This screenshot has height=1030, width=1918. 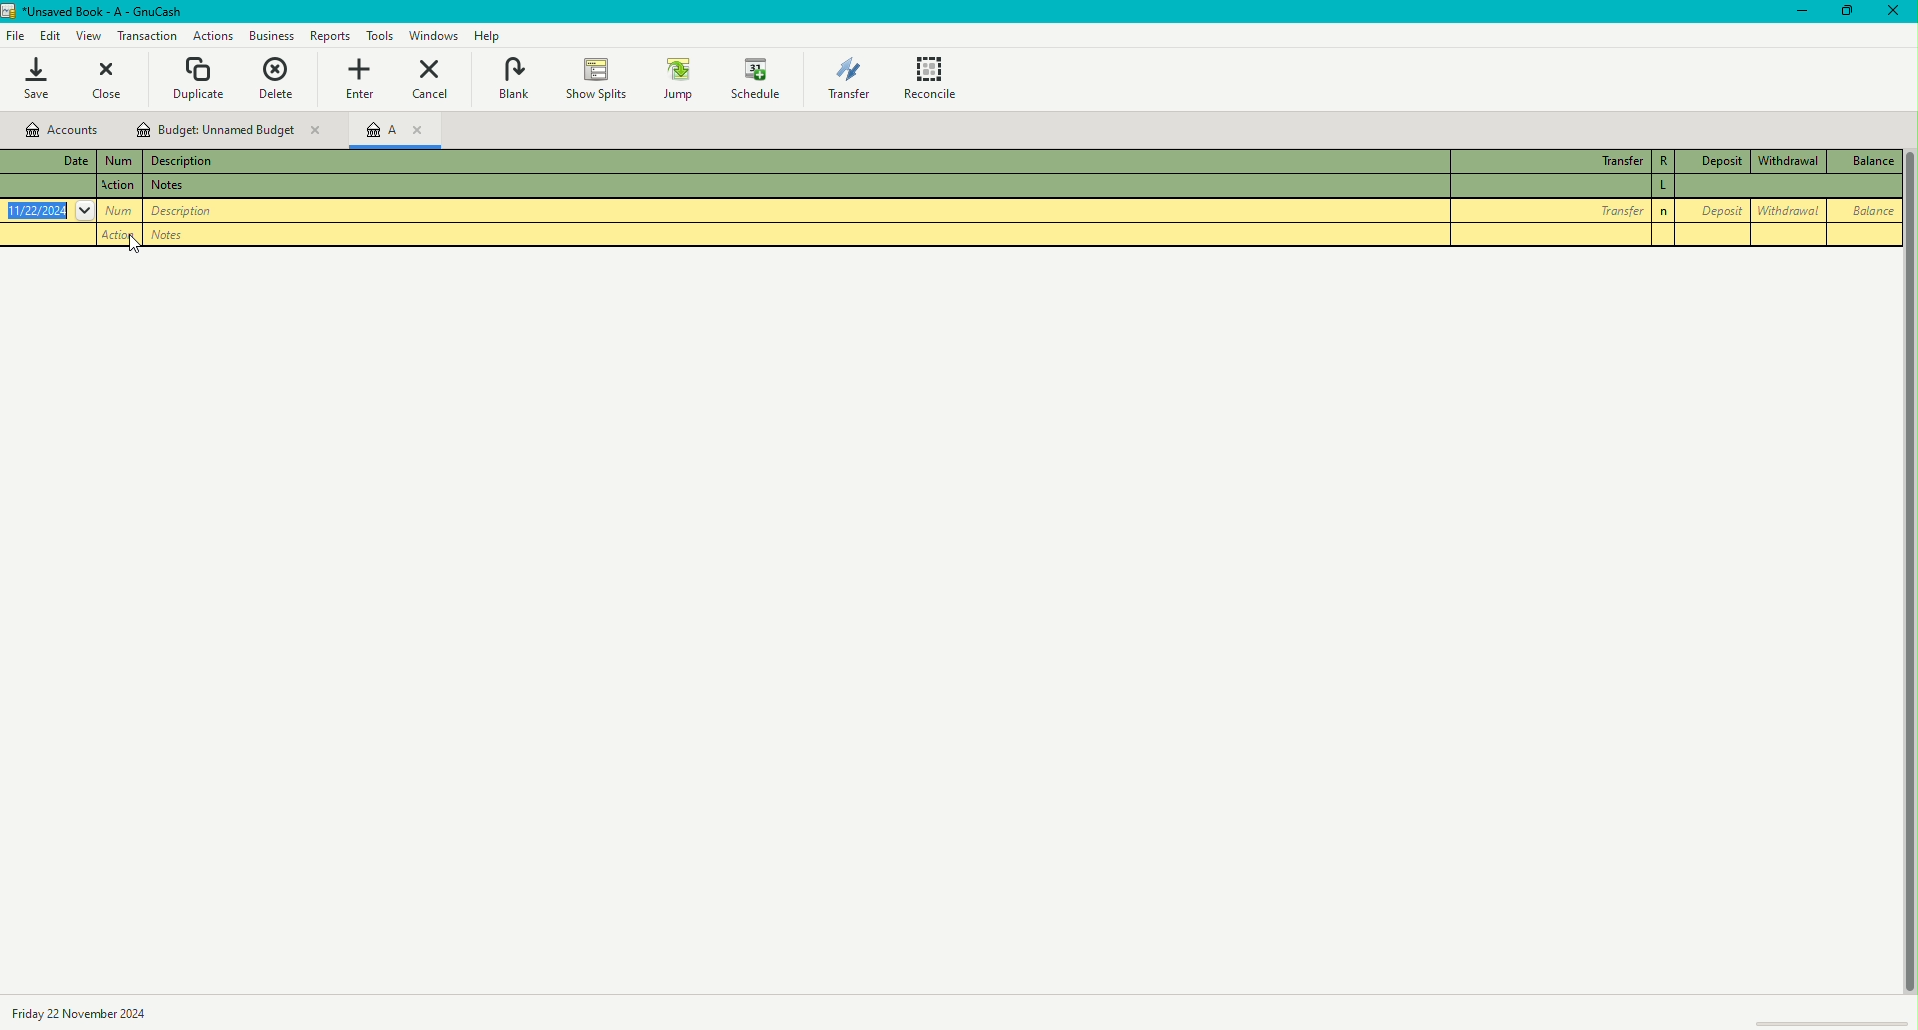 What do you see at coordinates (365, 80) in the screenshot?
I see `Enter` at bounding box center [365, 80].